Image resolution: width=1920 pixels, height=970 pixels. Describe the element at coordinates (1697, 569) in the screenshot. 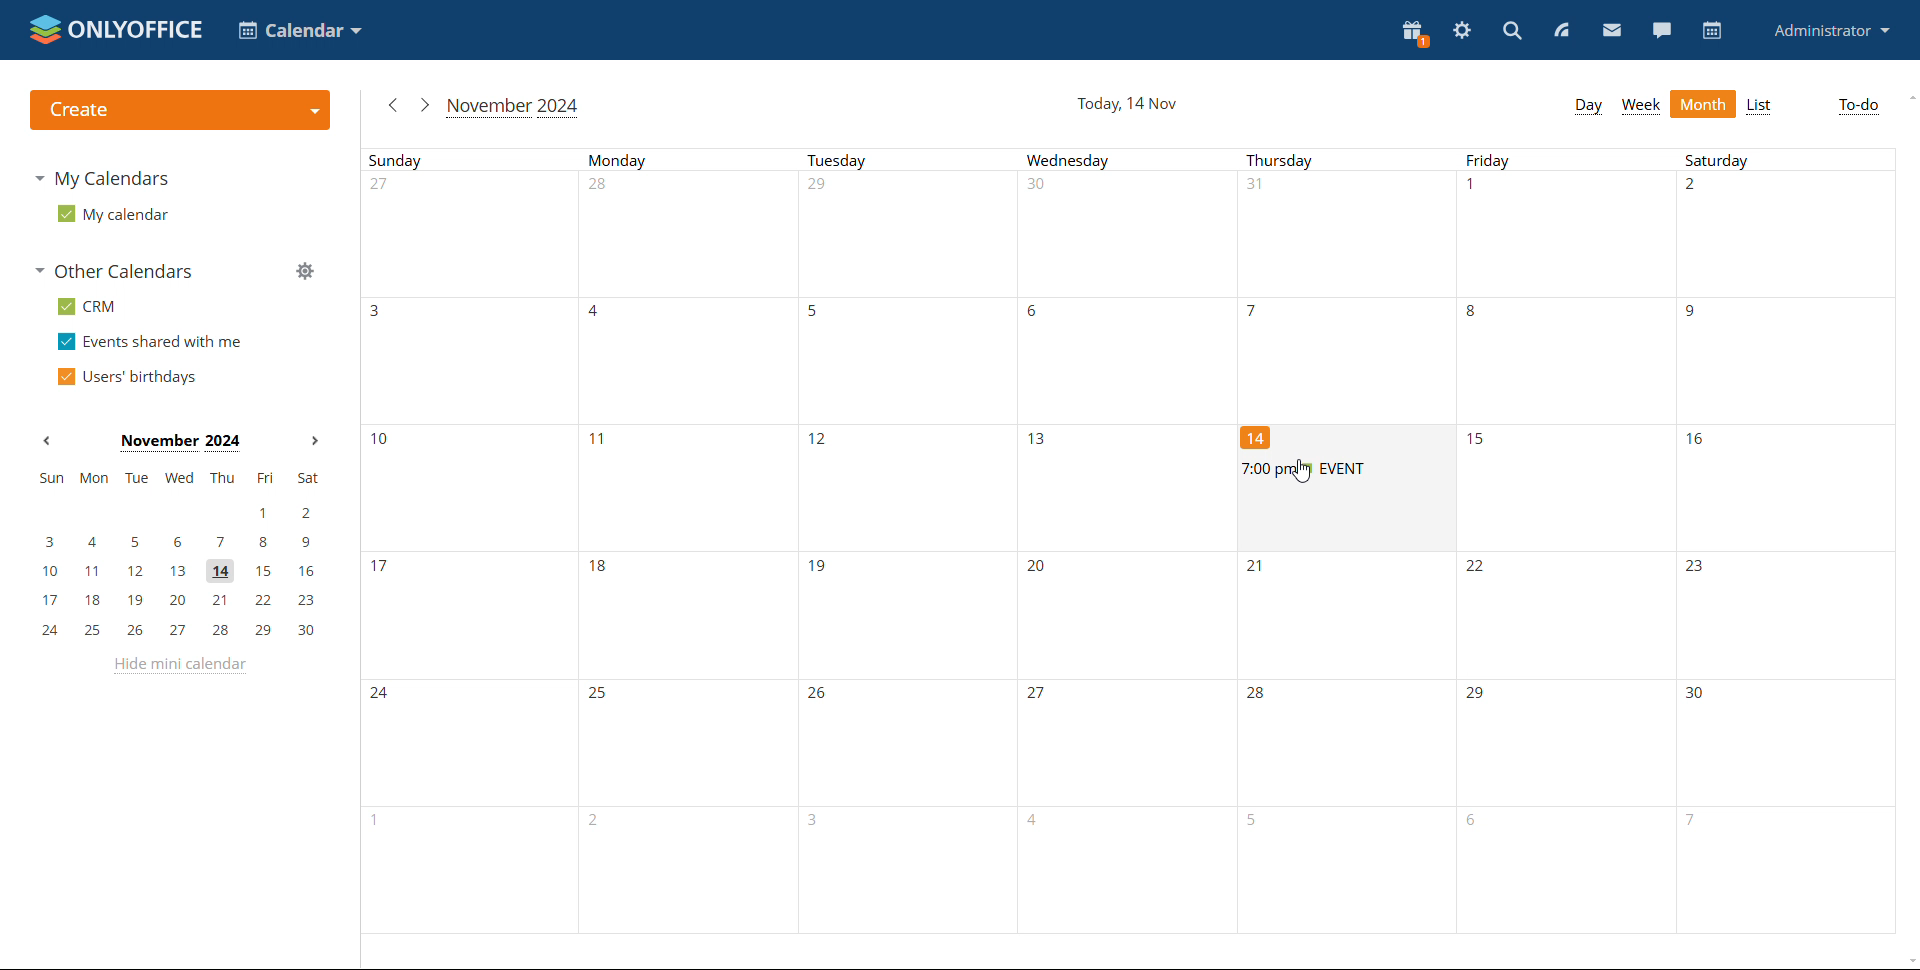

I see `number` at that location.